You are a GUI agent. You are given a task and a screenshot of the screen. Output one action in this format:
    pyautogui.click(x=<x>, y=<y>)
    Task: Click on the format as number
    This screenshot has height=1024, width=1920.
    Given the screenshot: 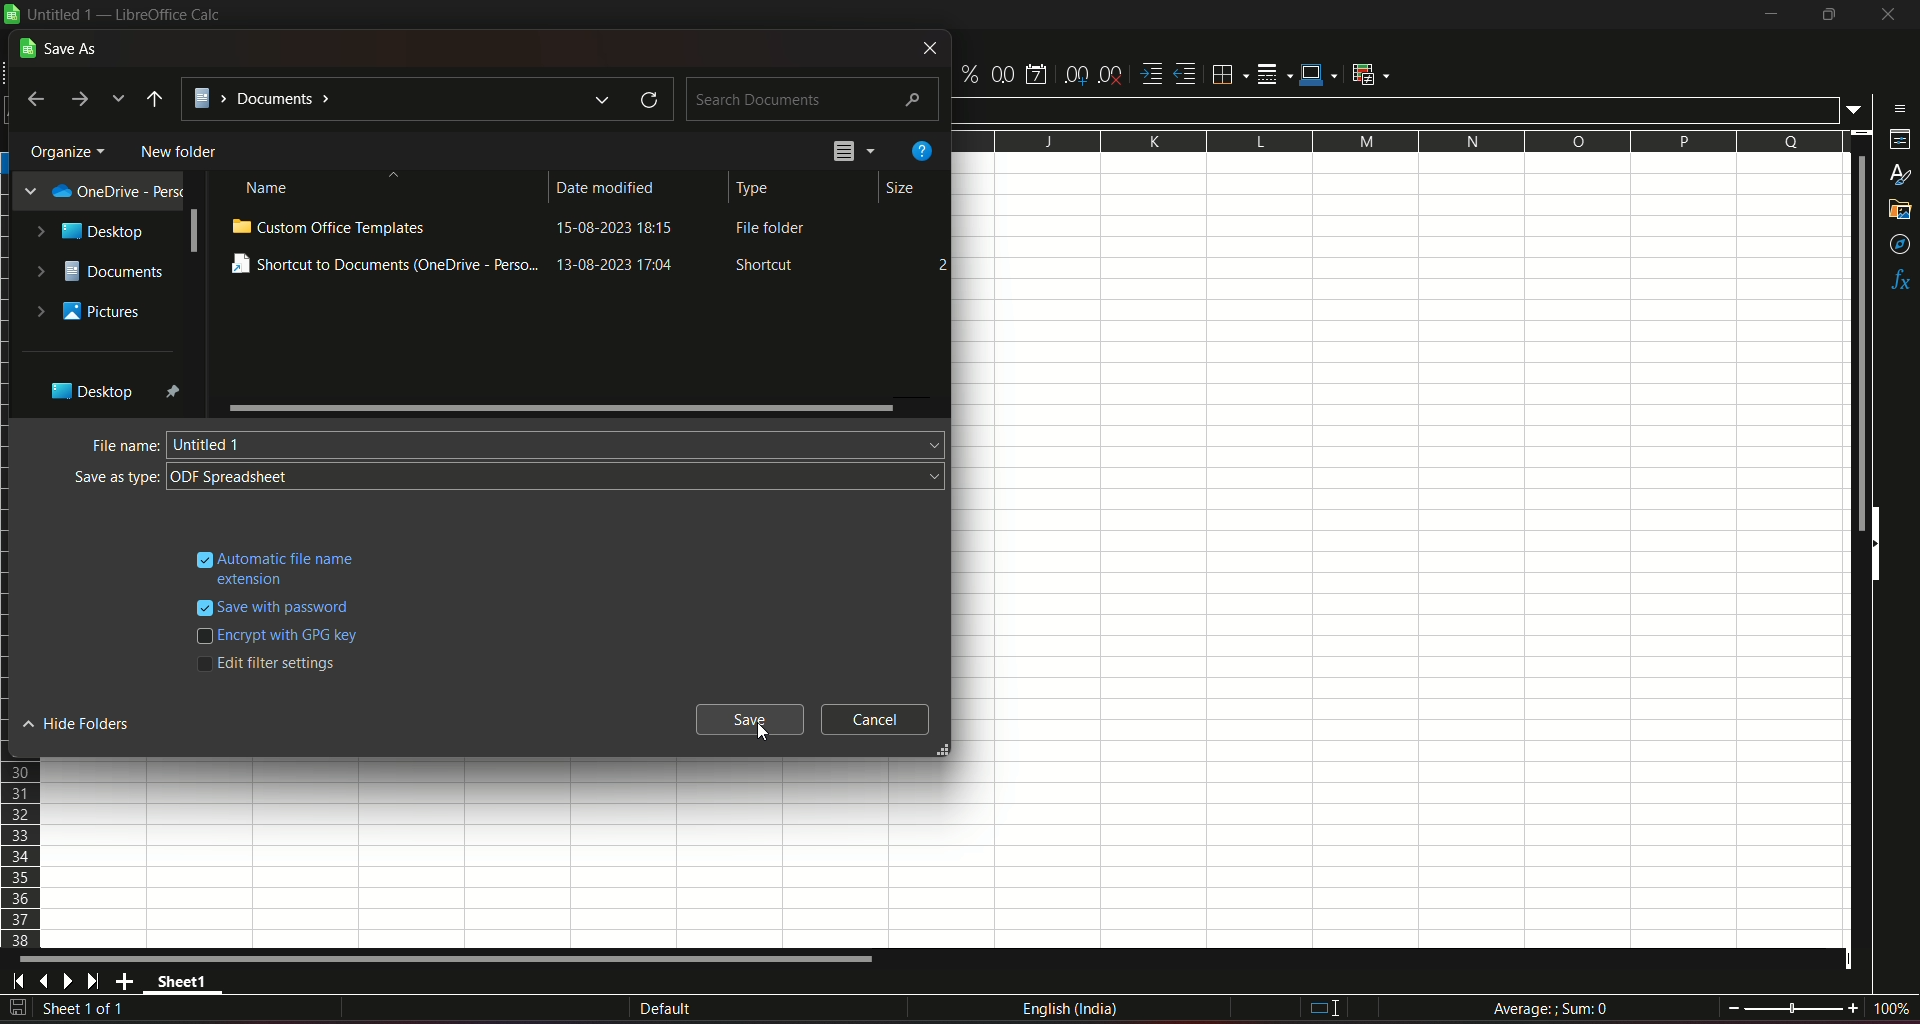 What is the action you would take?
    pyautogui.click(x=1003, y=74)
    